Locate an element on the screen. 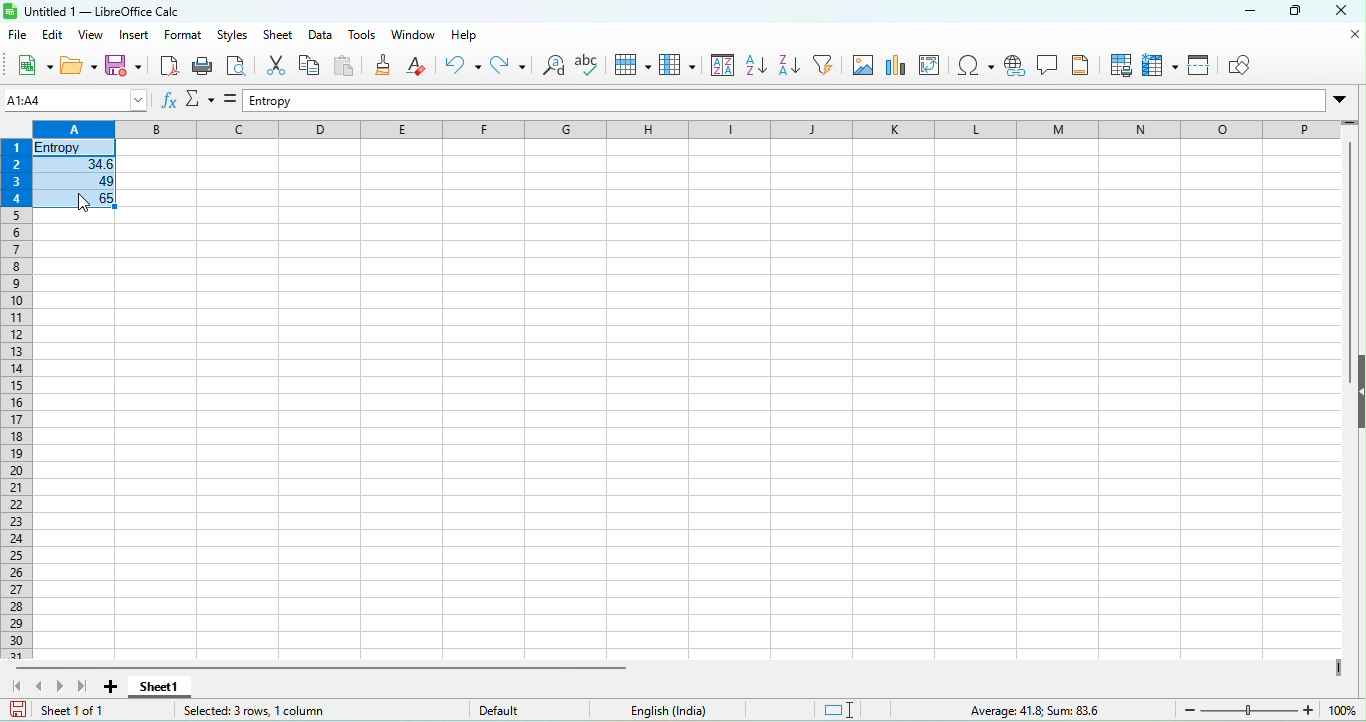  name box (c8) is located at coordinates (73, 99).